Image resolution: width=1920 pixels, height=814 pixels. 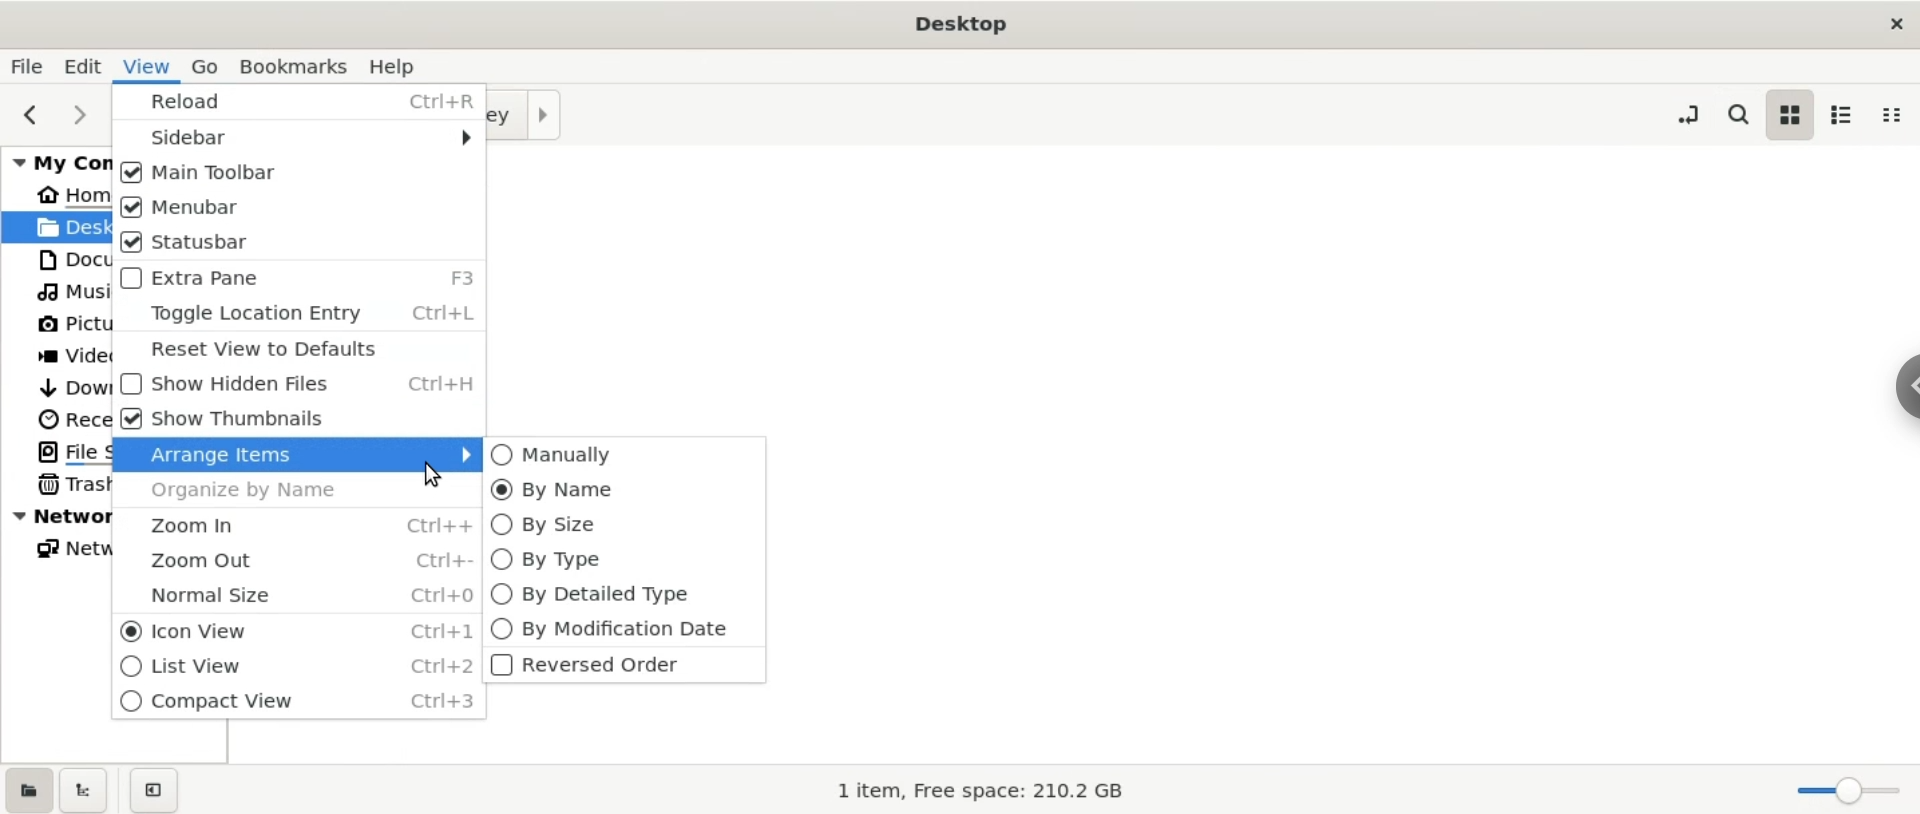 I want to click on show treeview, so click(x=82, y=788).